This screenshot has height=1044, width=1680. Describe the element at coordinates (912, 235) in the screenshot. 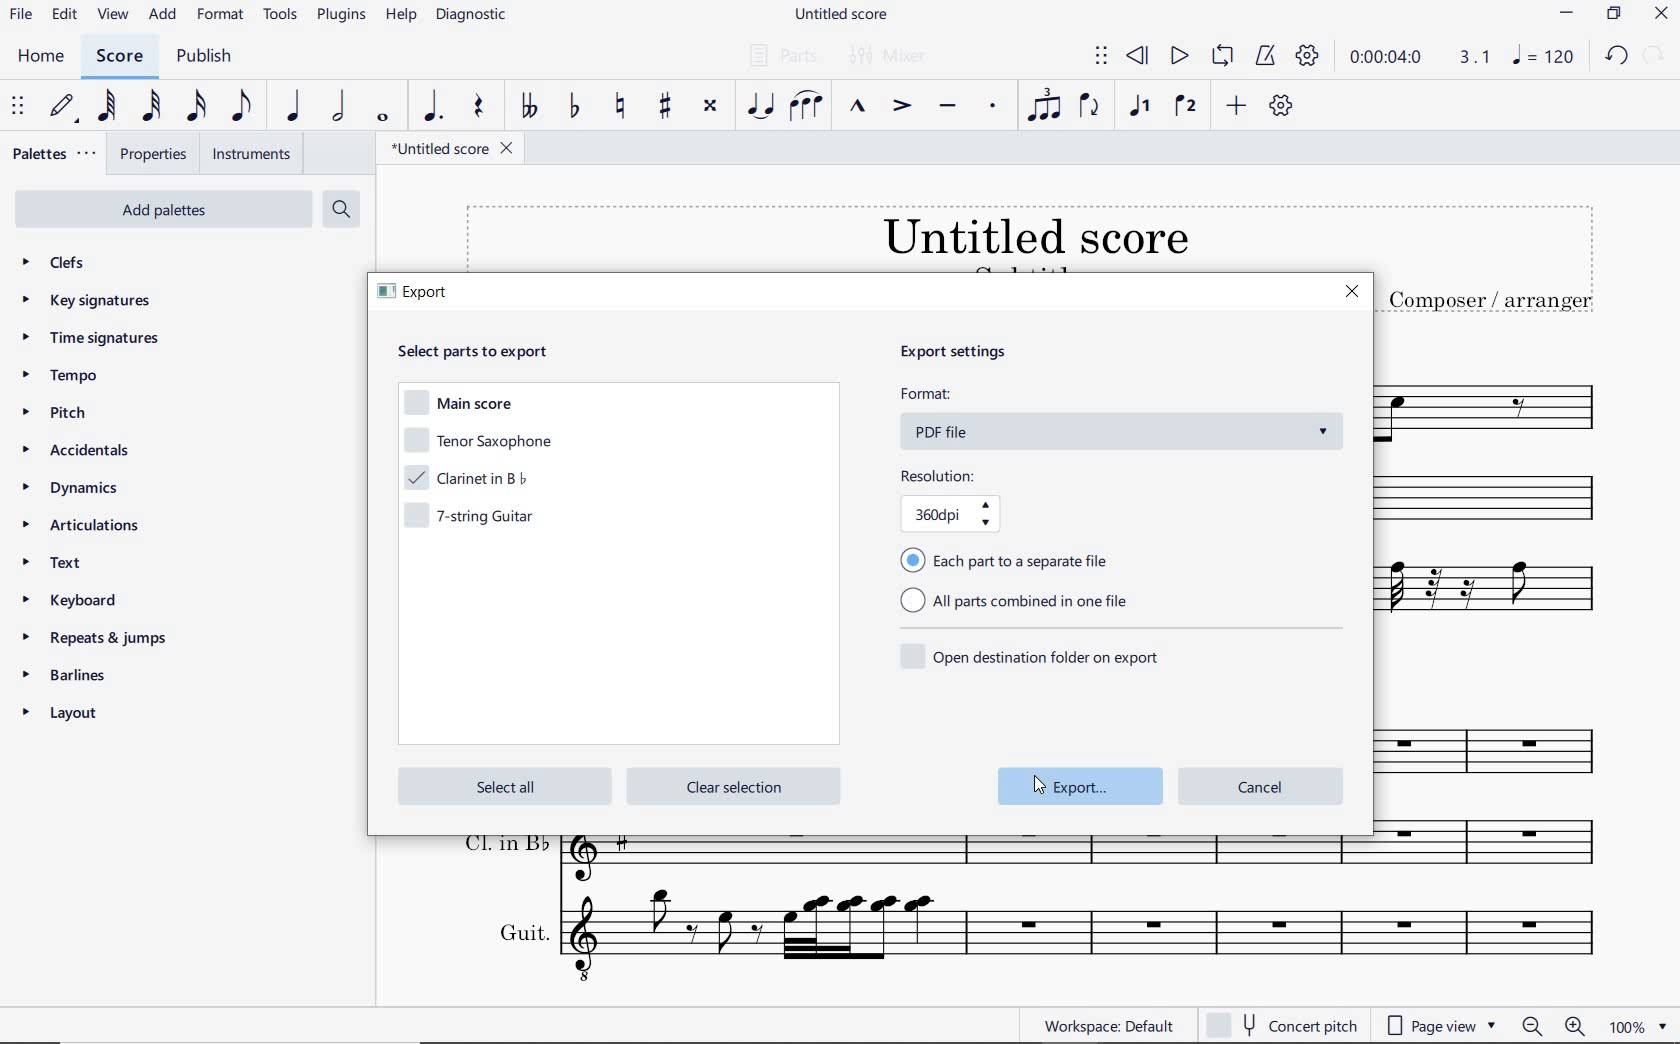

I see `TITLE` at that location.